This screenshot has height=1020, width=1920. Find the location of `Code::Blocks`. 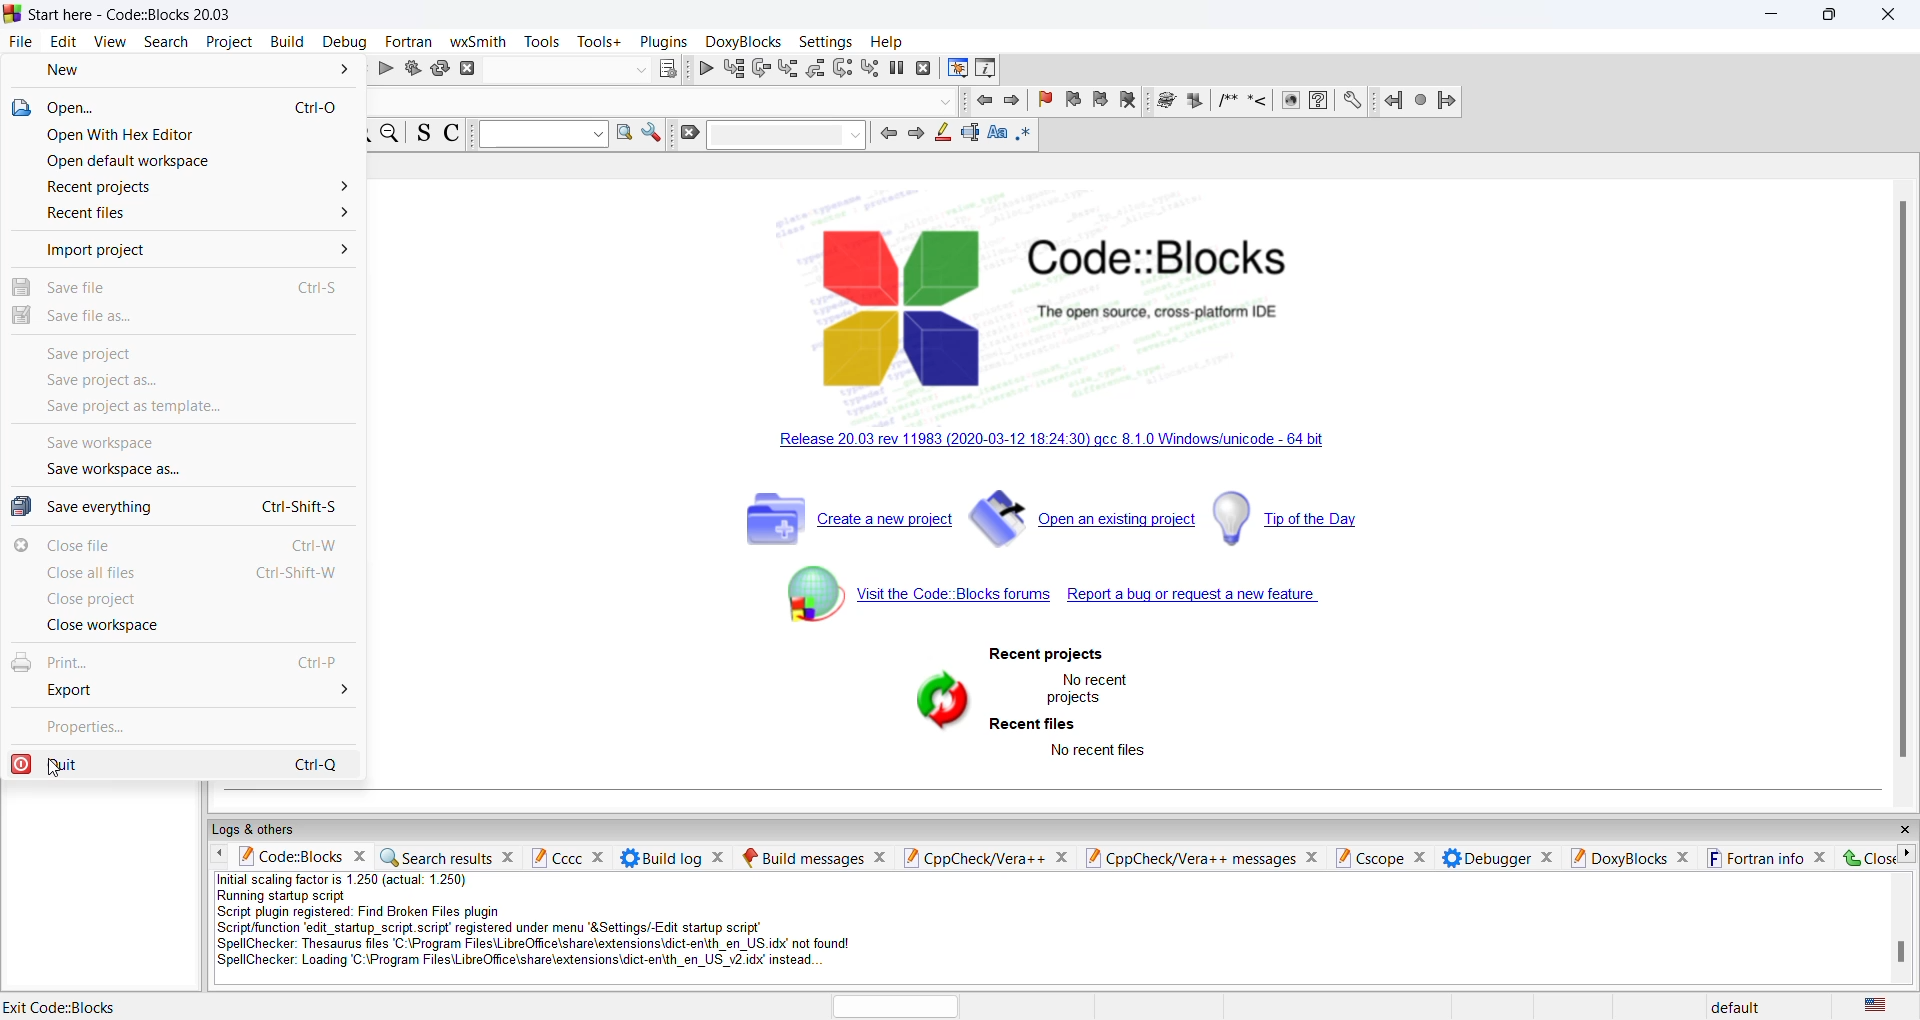

Code::Blocks is located at coordinates (1162, 256).